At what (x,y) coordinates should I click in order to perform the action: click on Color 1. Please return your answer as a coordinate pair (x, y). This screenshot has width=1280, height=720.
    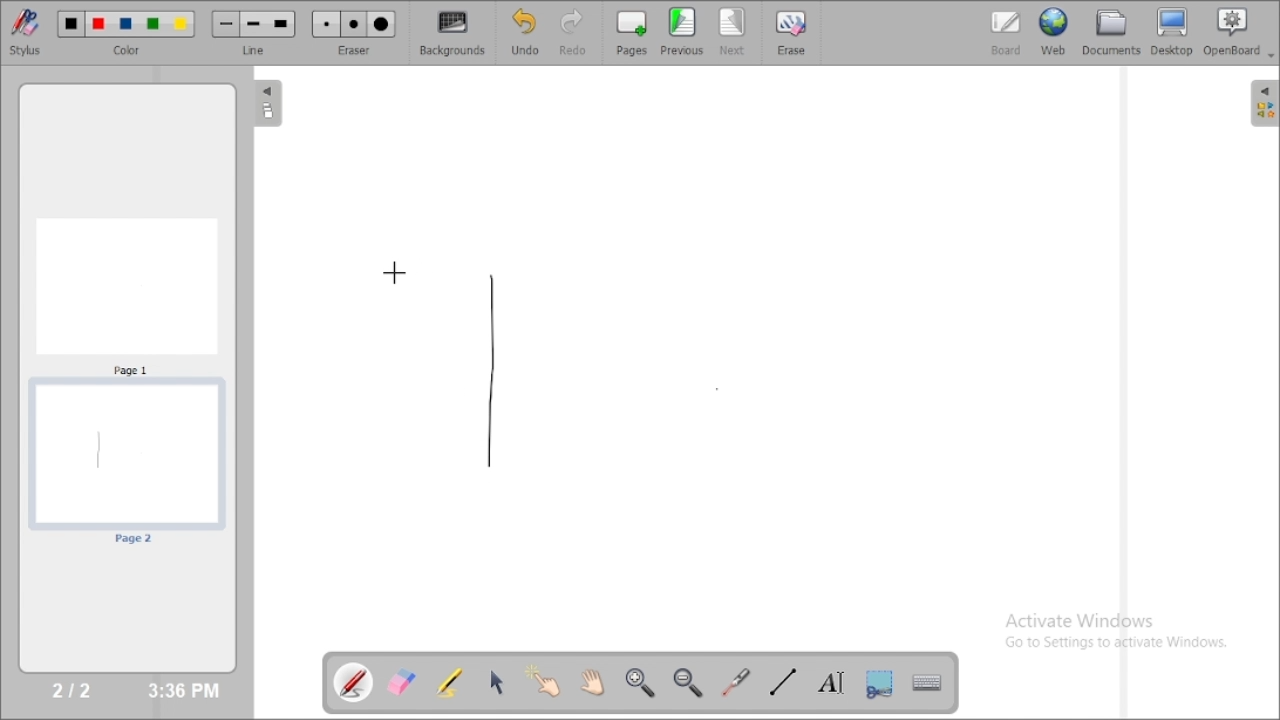
    Looking at the image, I should click on (72, 25).